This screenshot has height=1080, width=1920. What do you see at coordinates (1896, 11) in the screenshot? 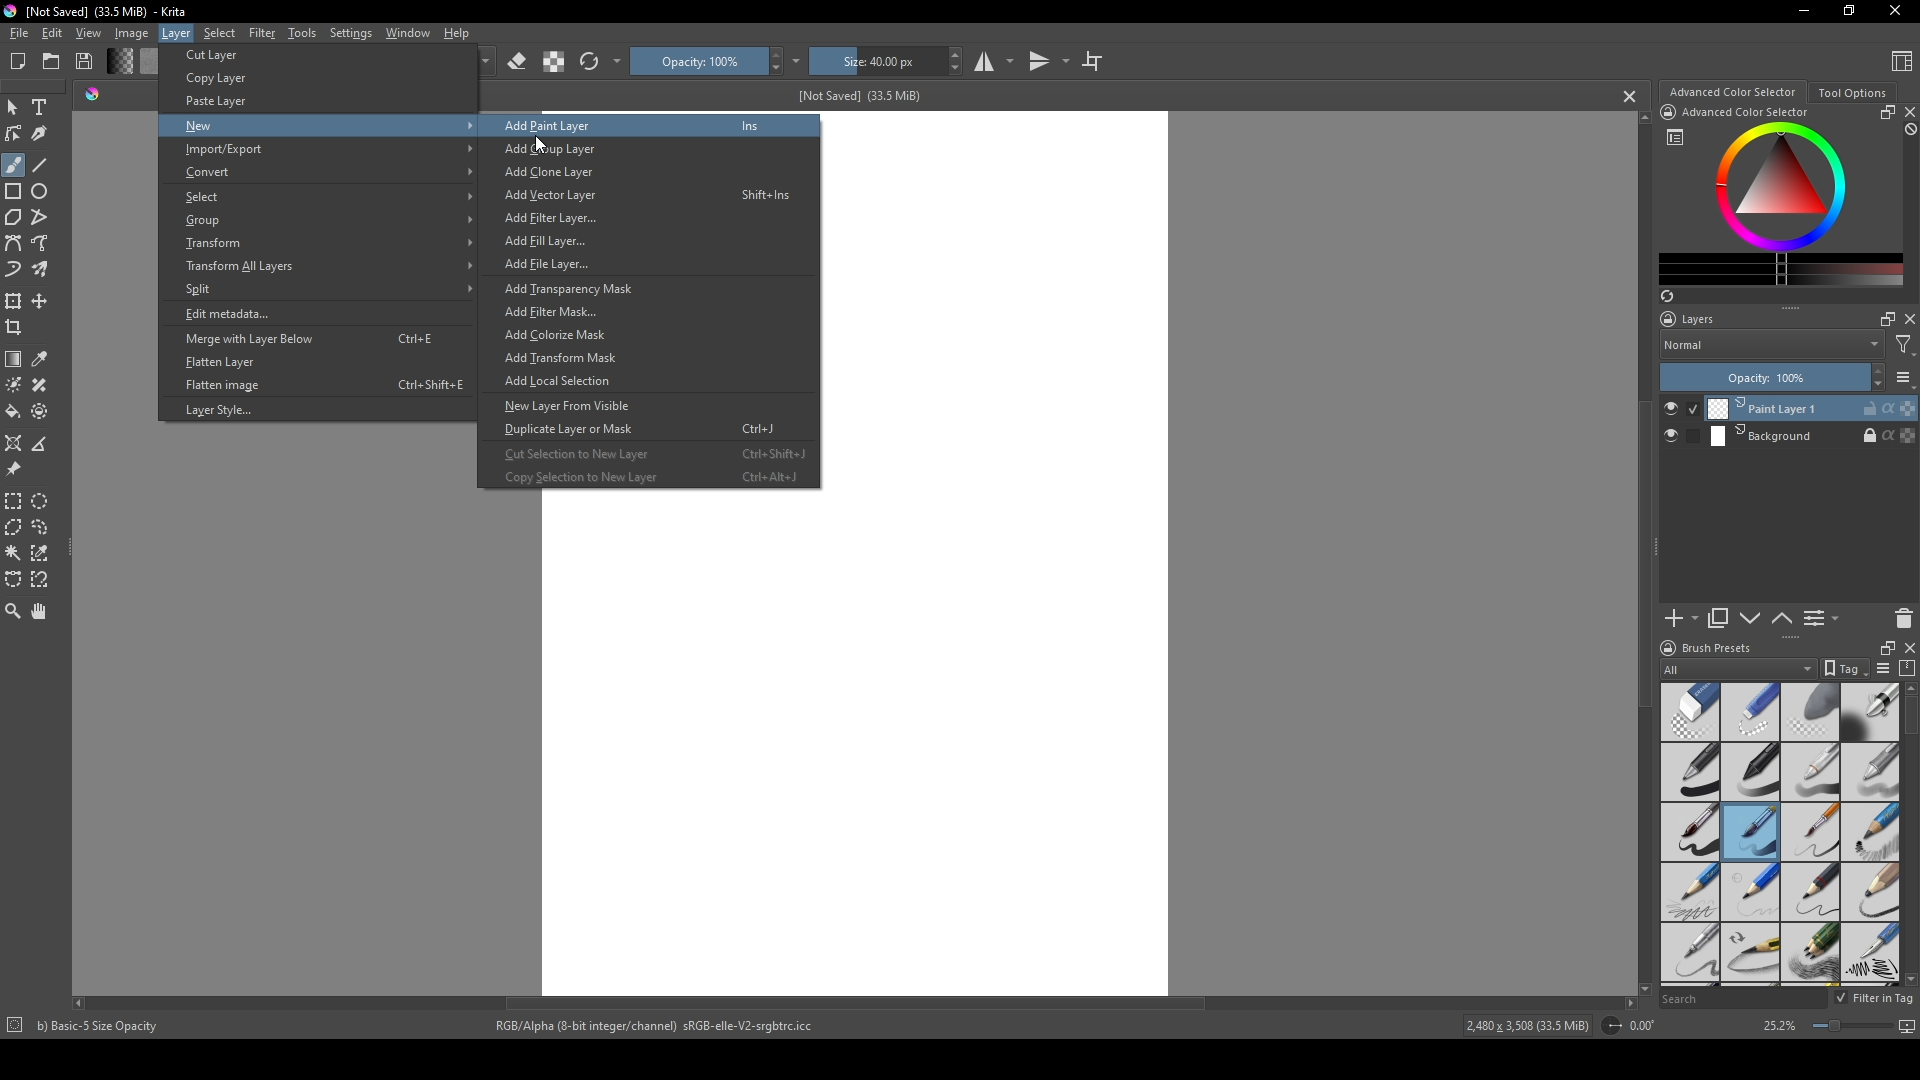
I see `Close` at bounding box center [1896, 11].